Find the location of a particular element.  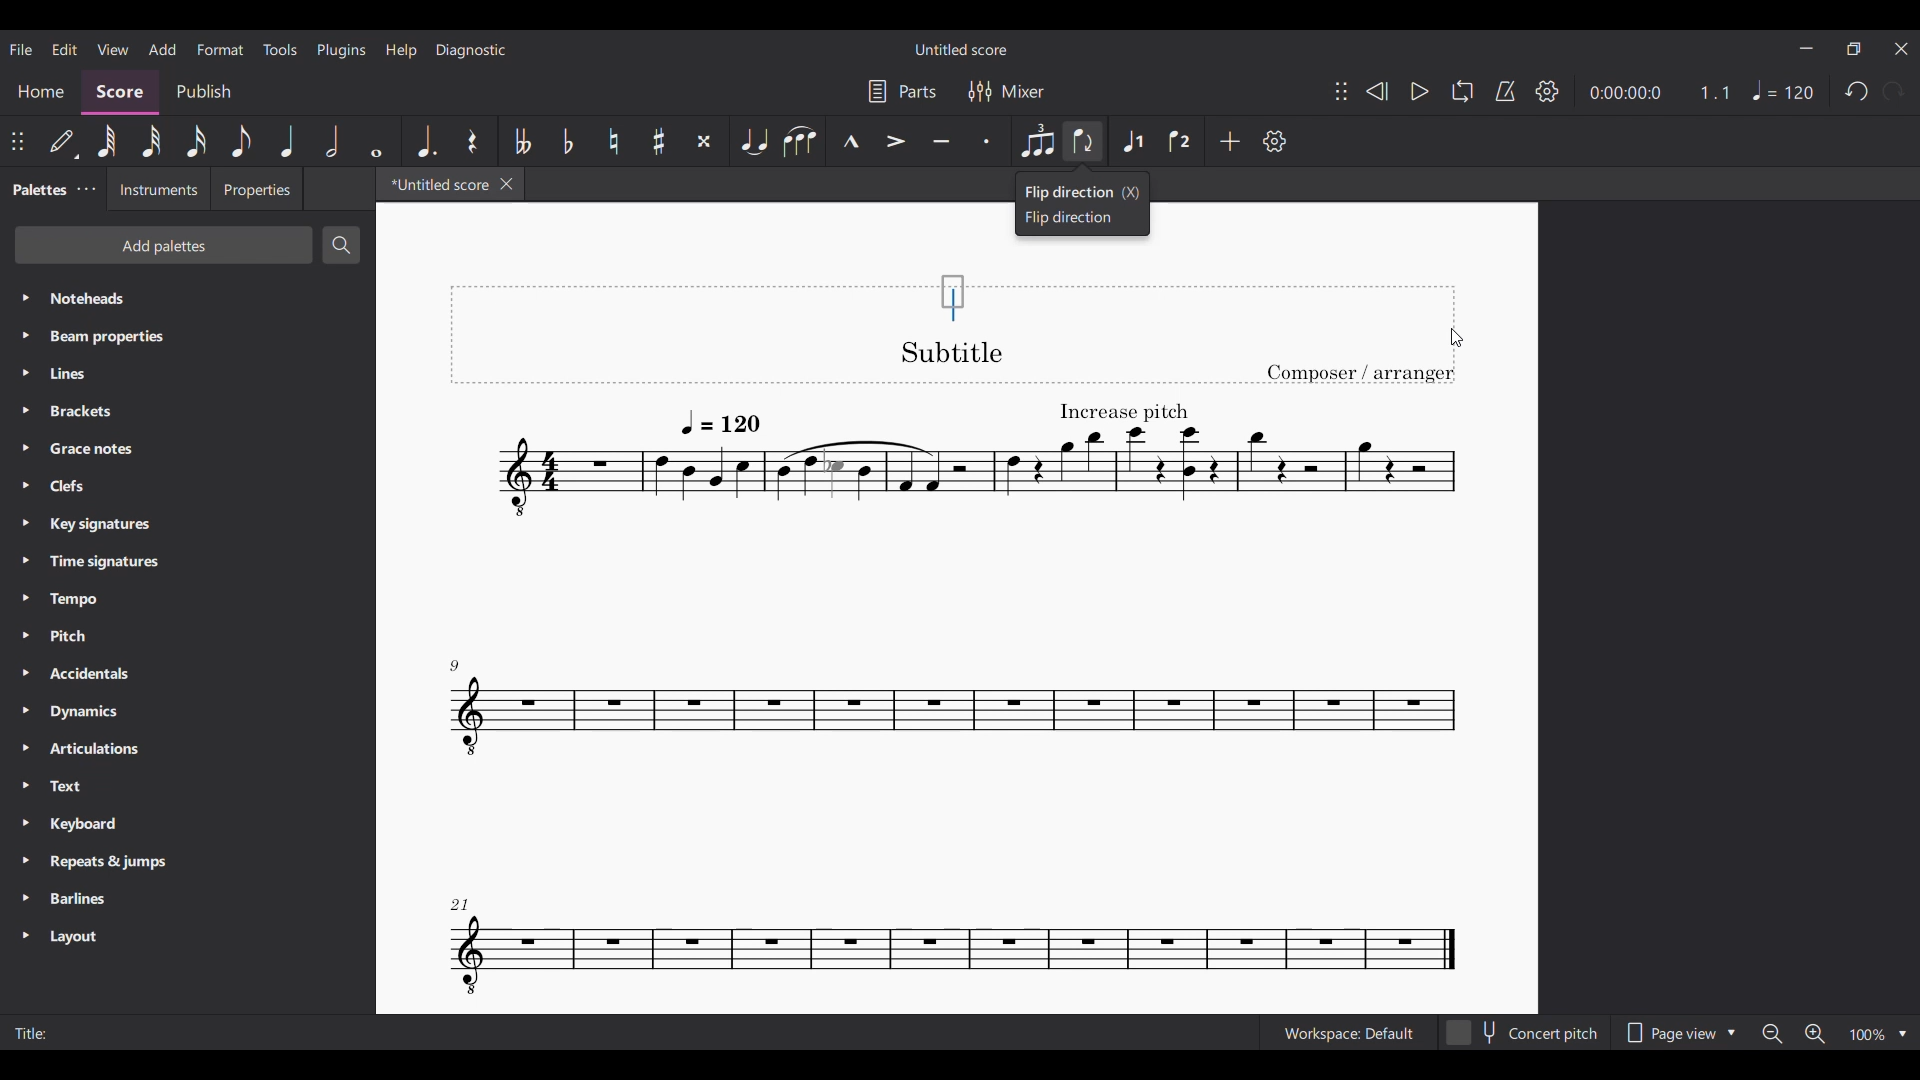

Accent is located at coordinates (895, 141).